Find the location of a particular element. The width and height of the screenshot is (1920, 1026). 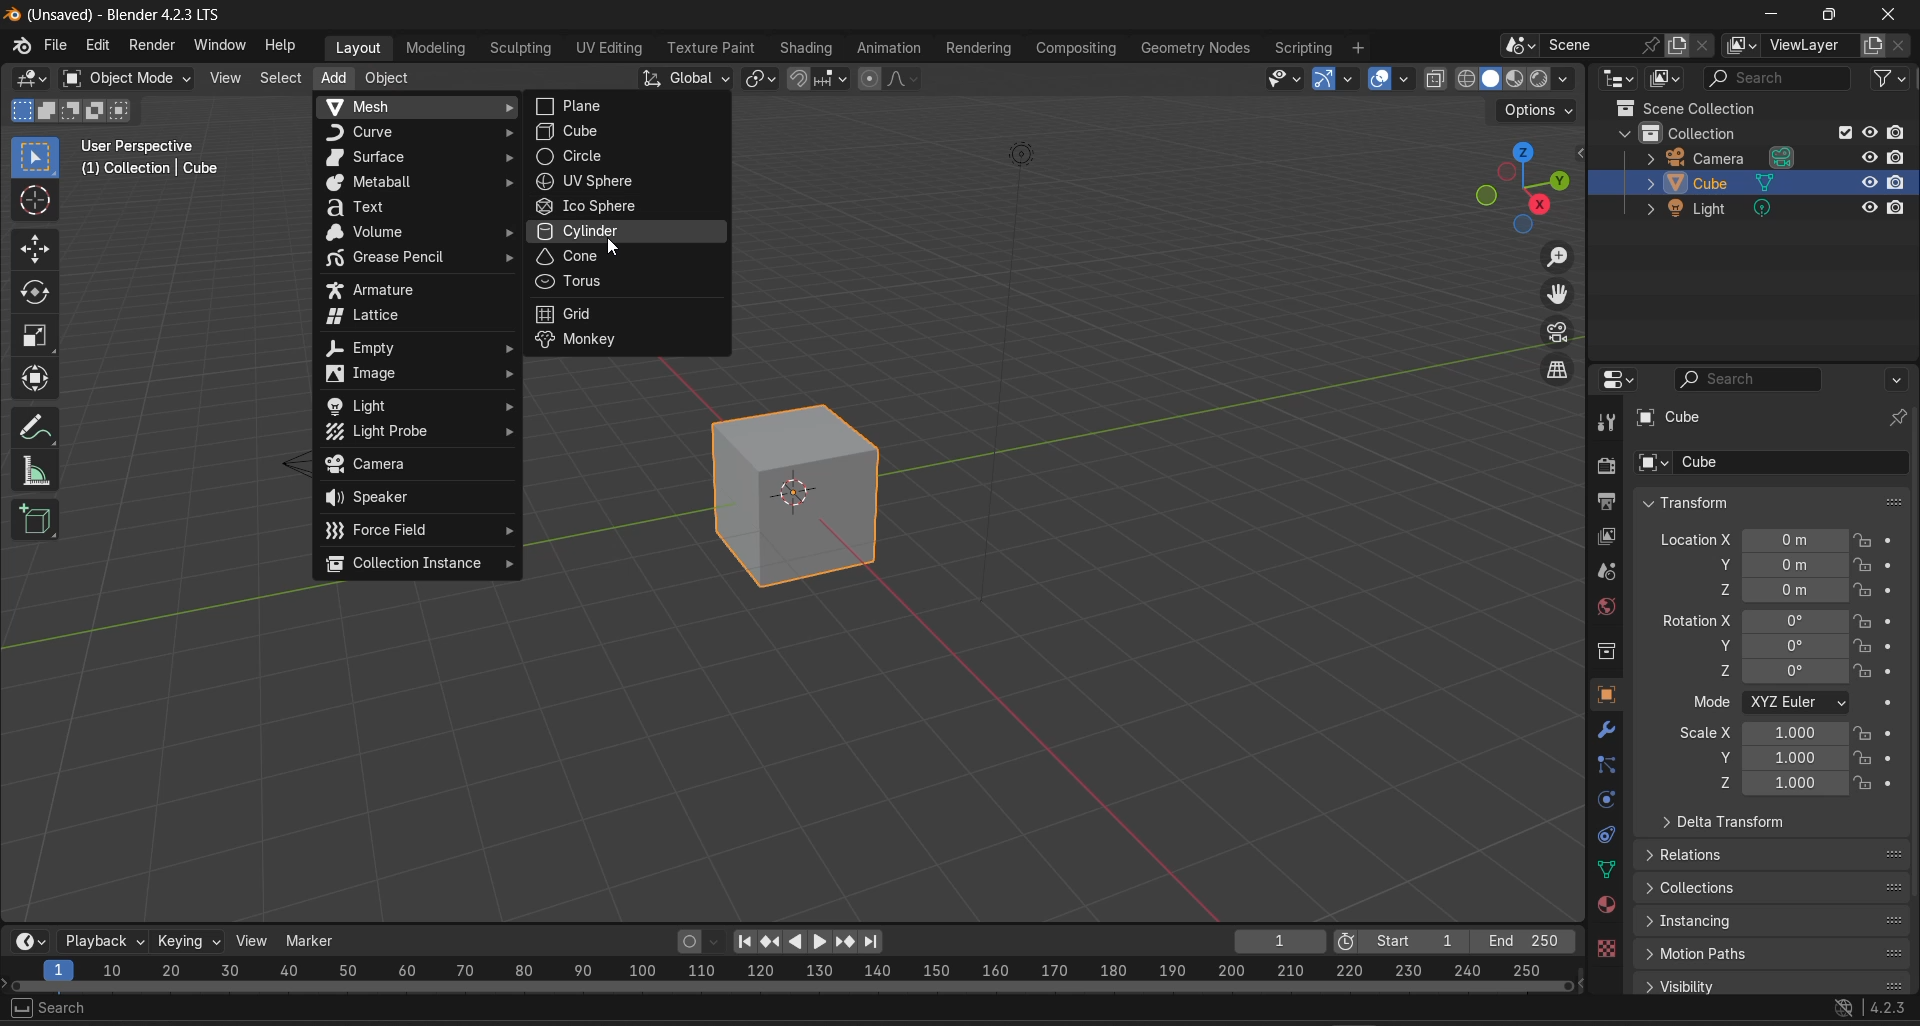

mode is located at coordinates (1711, 703).